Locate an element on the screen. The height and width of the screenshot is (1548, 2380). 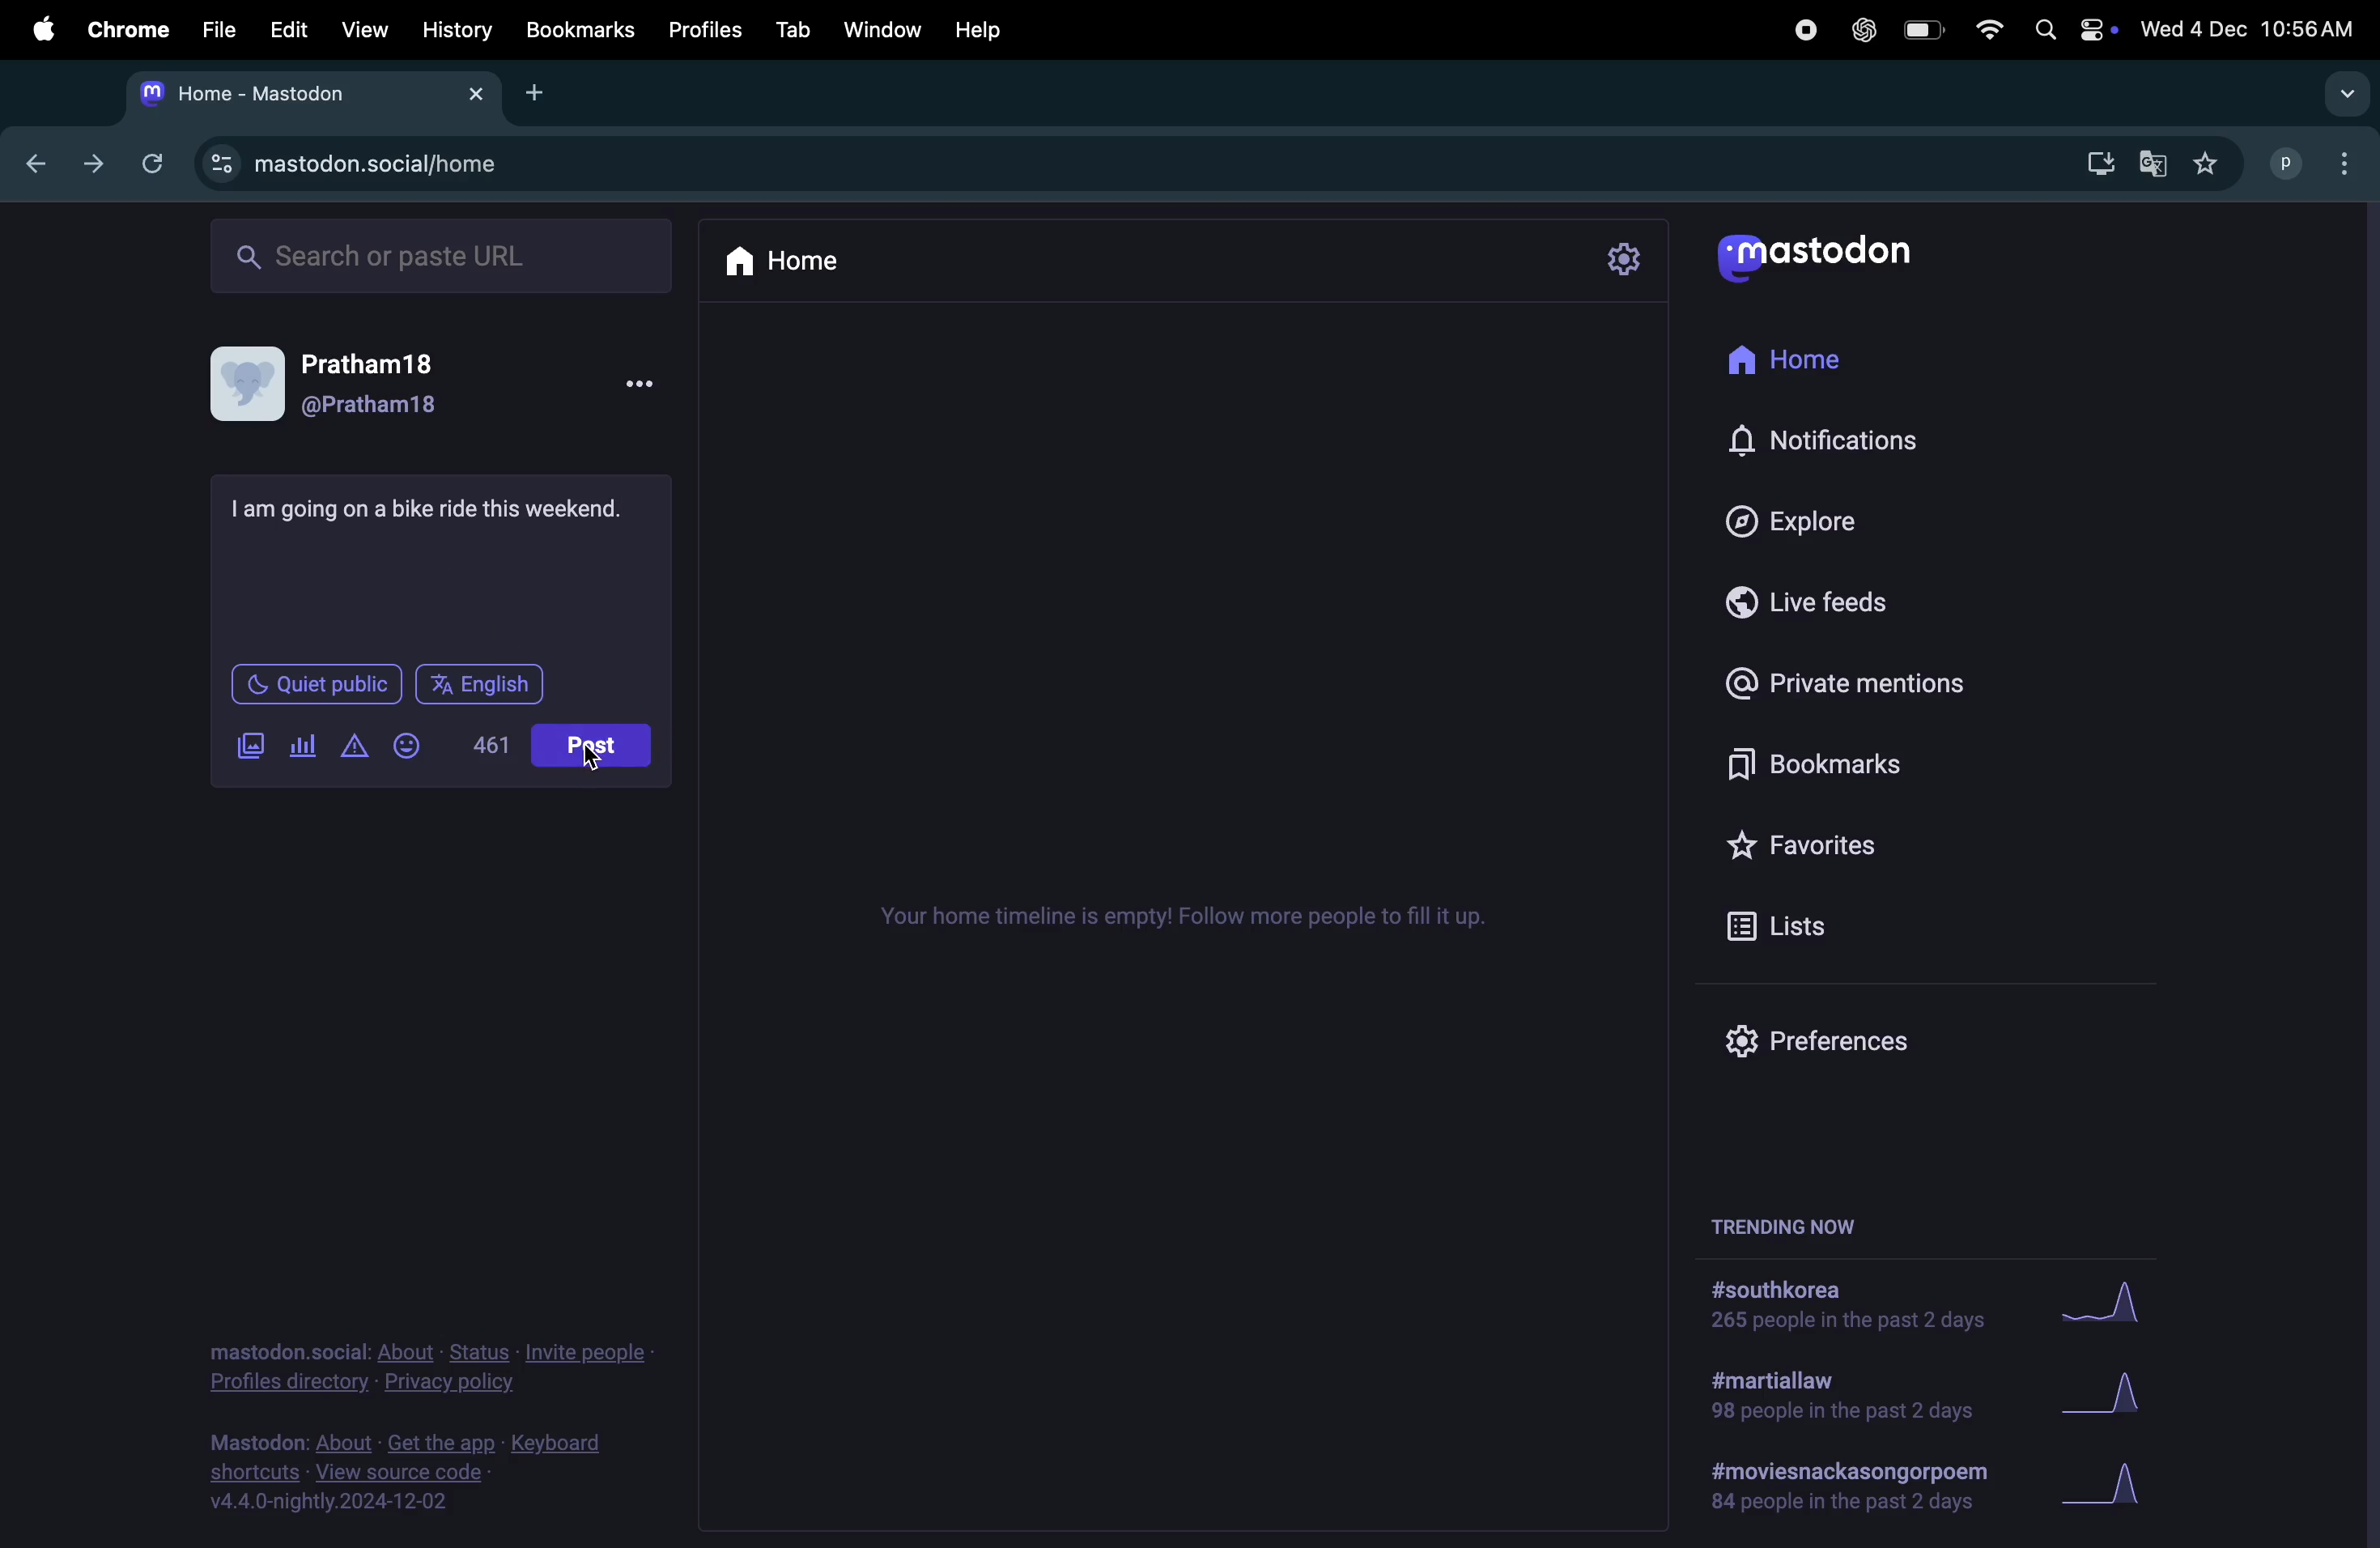
English is located at coordinates (482, 686).